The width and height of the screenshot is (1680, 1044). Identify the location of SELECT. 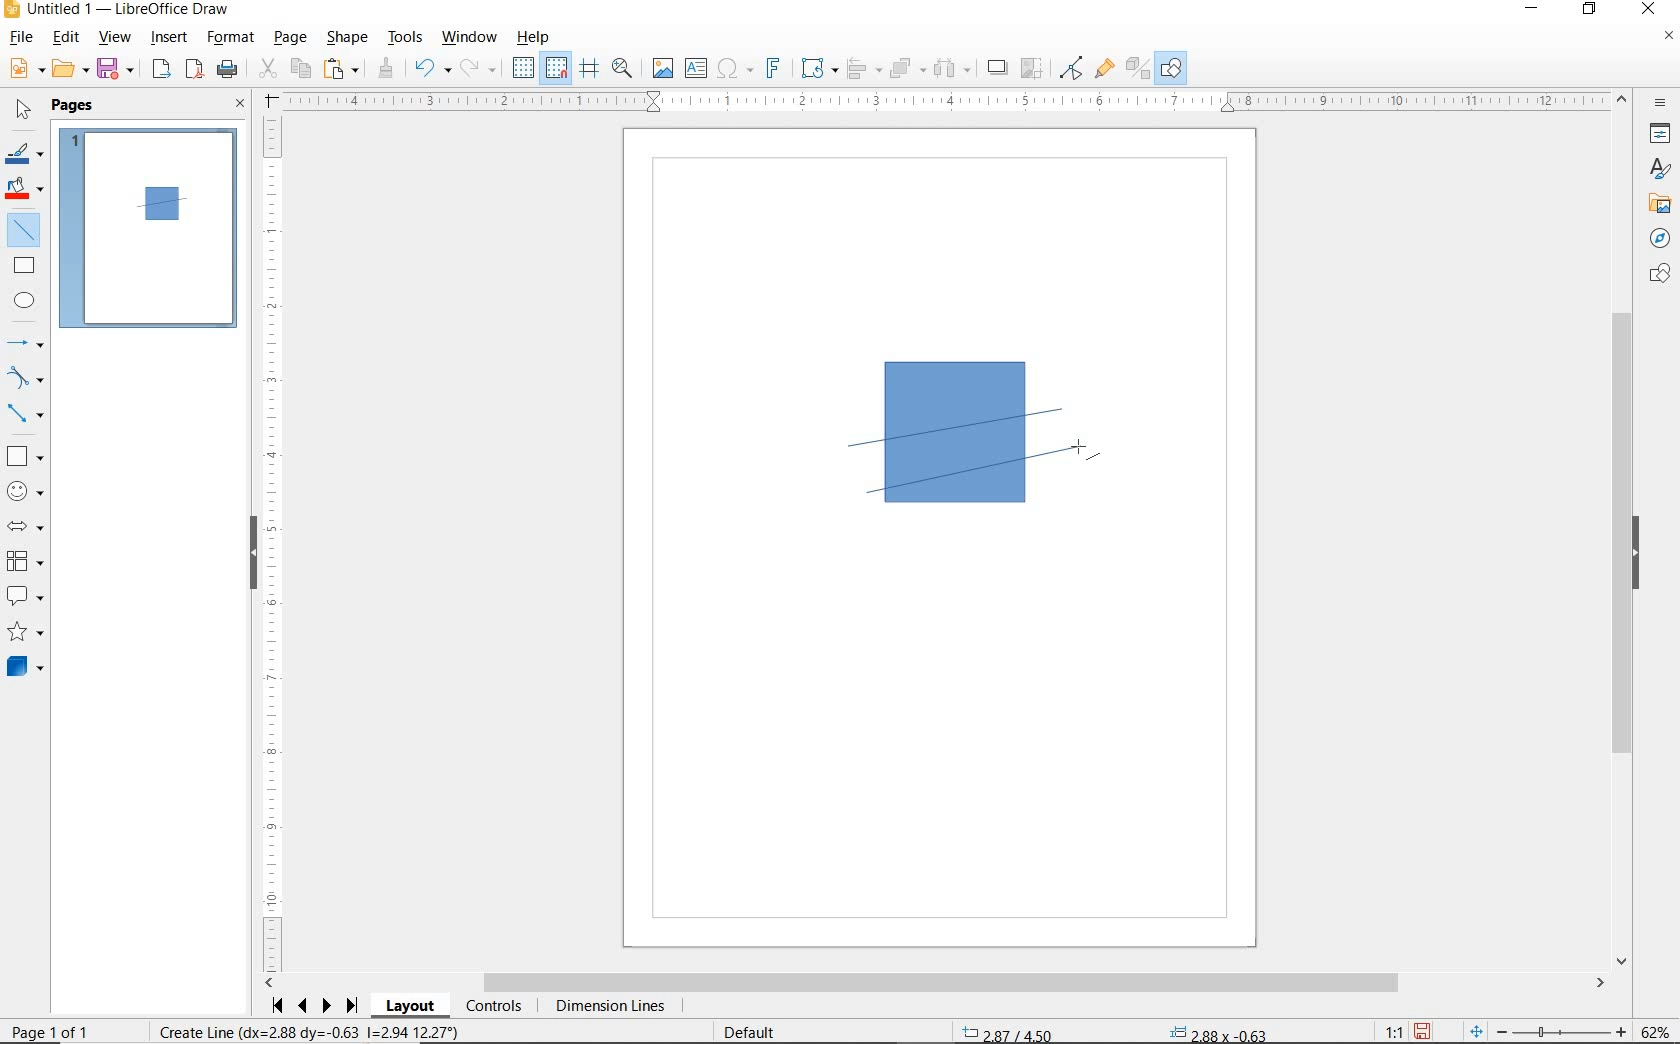
(21, 113).